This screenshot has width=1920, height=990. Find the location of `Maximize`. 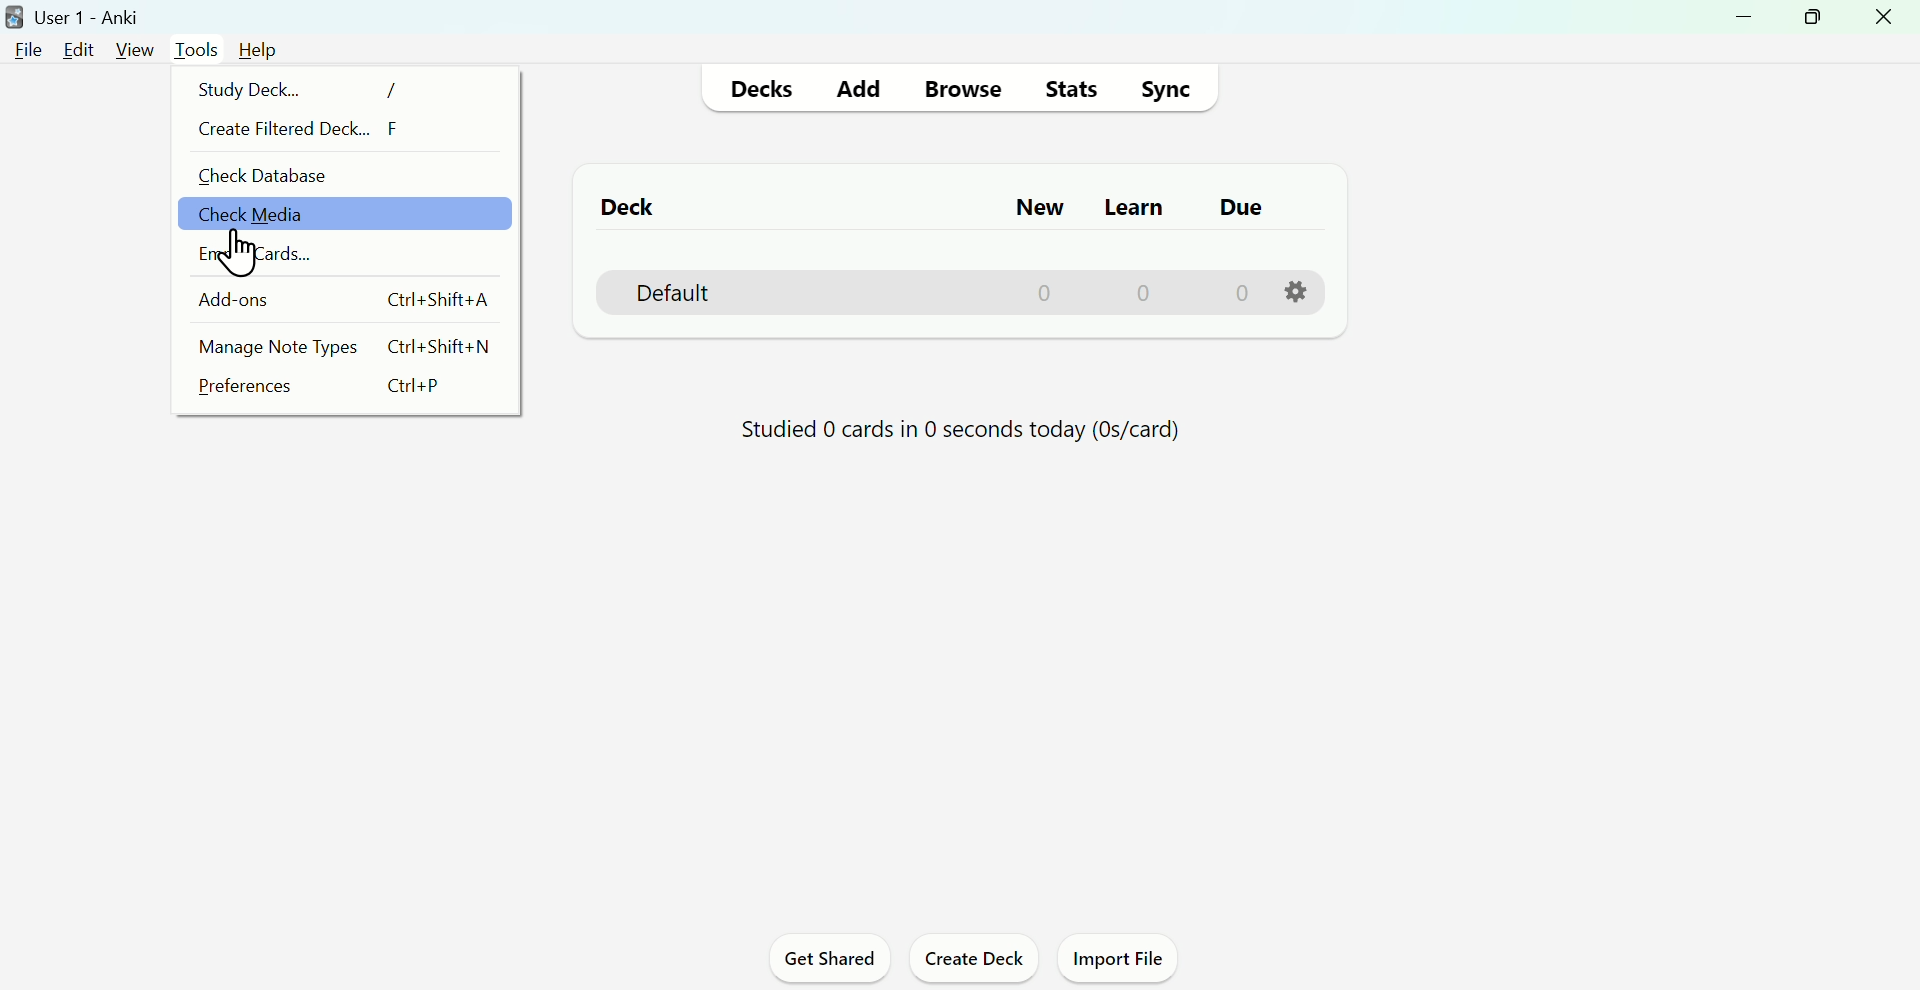

Maximize is located at coordinates (1816, 21).